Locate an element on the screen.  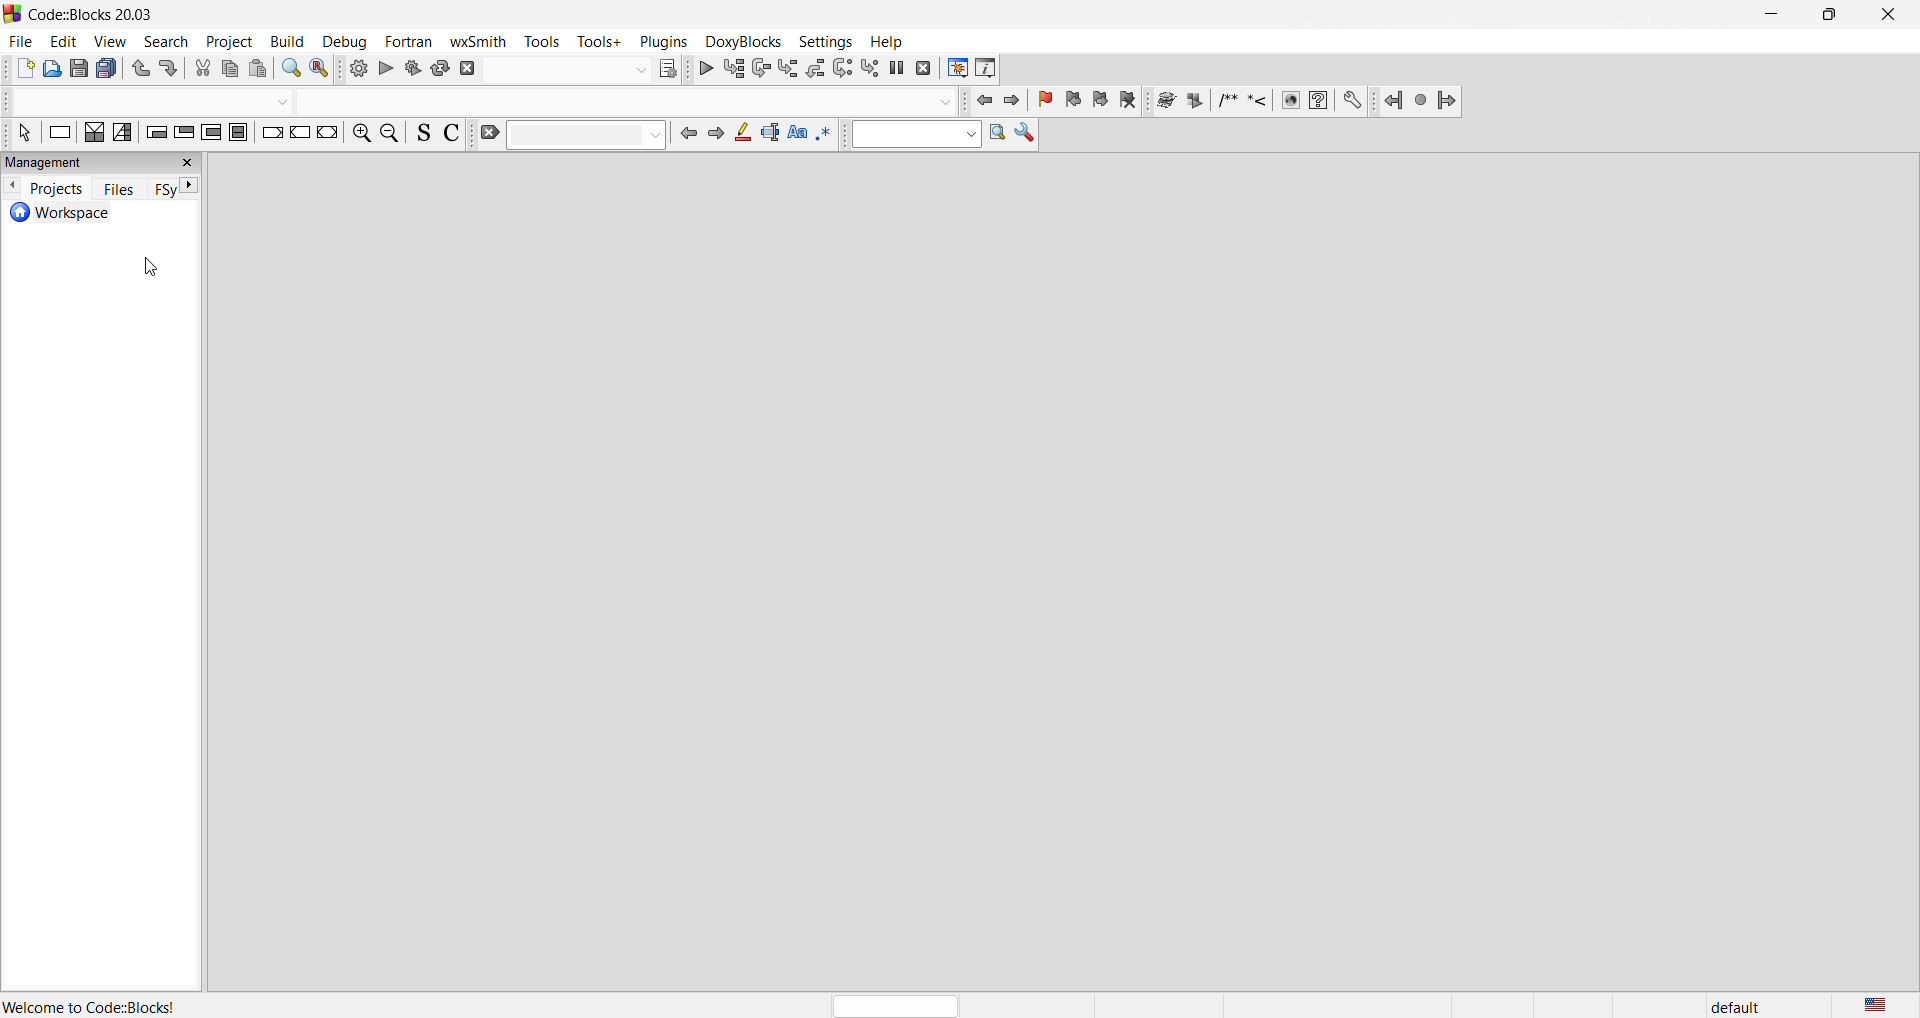
extract is located at coordinates (1195, 100).